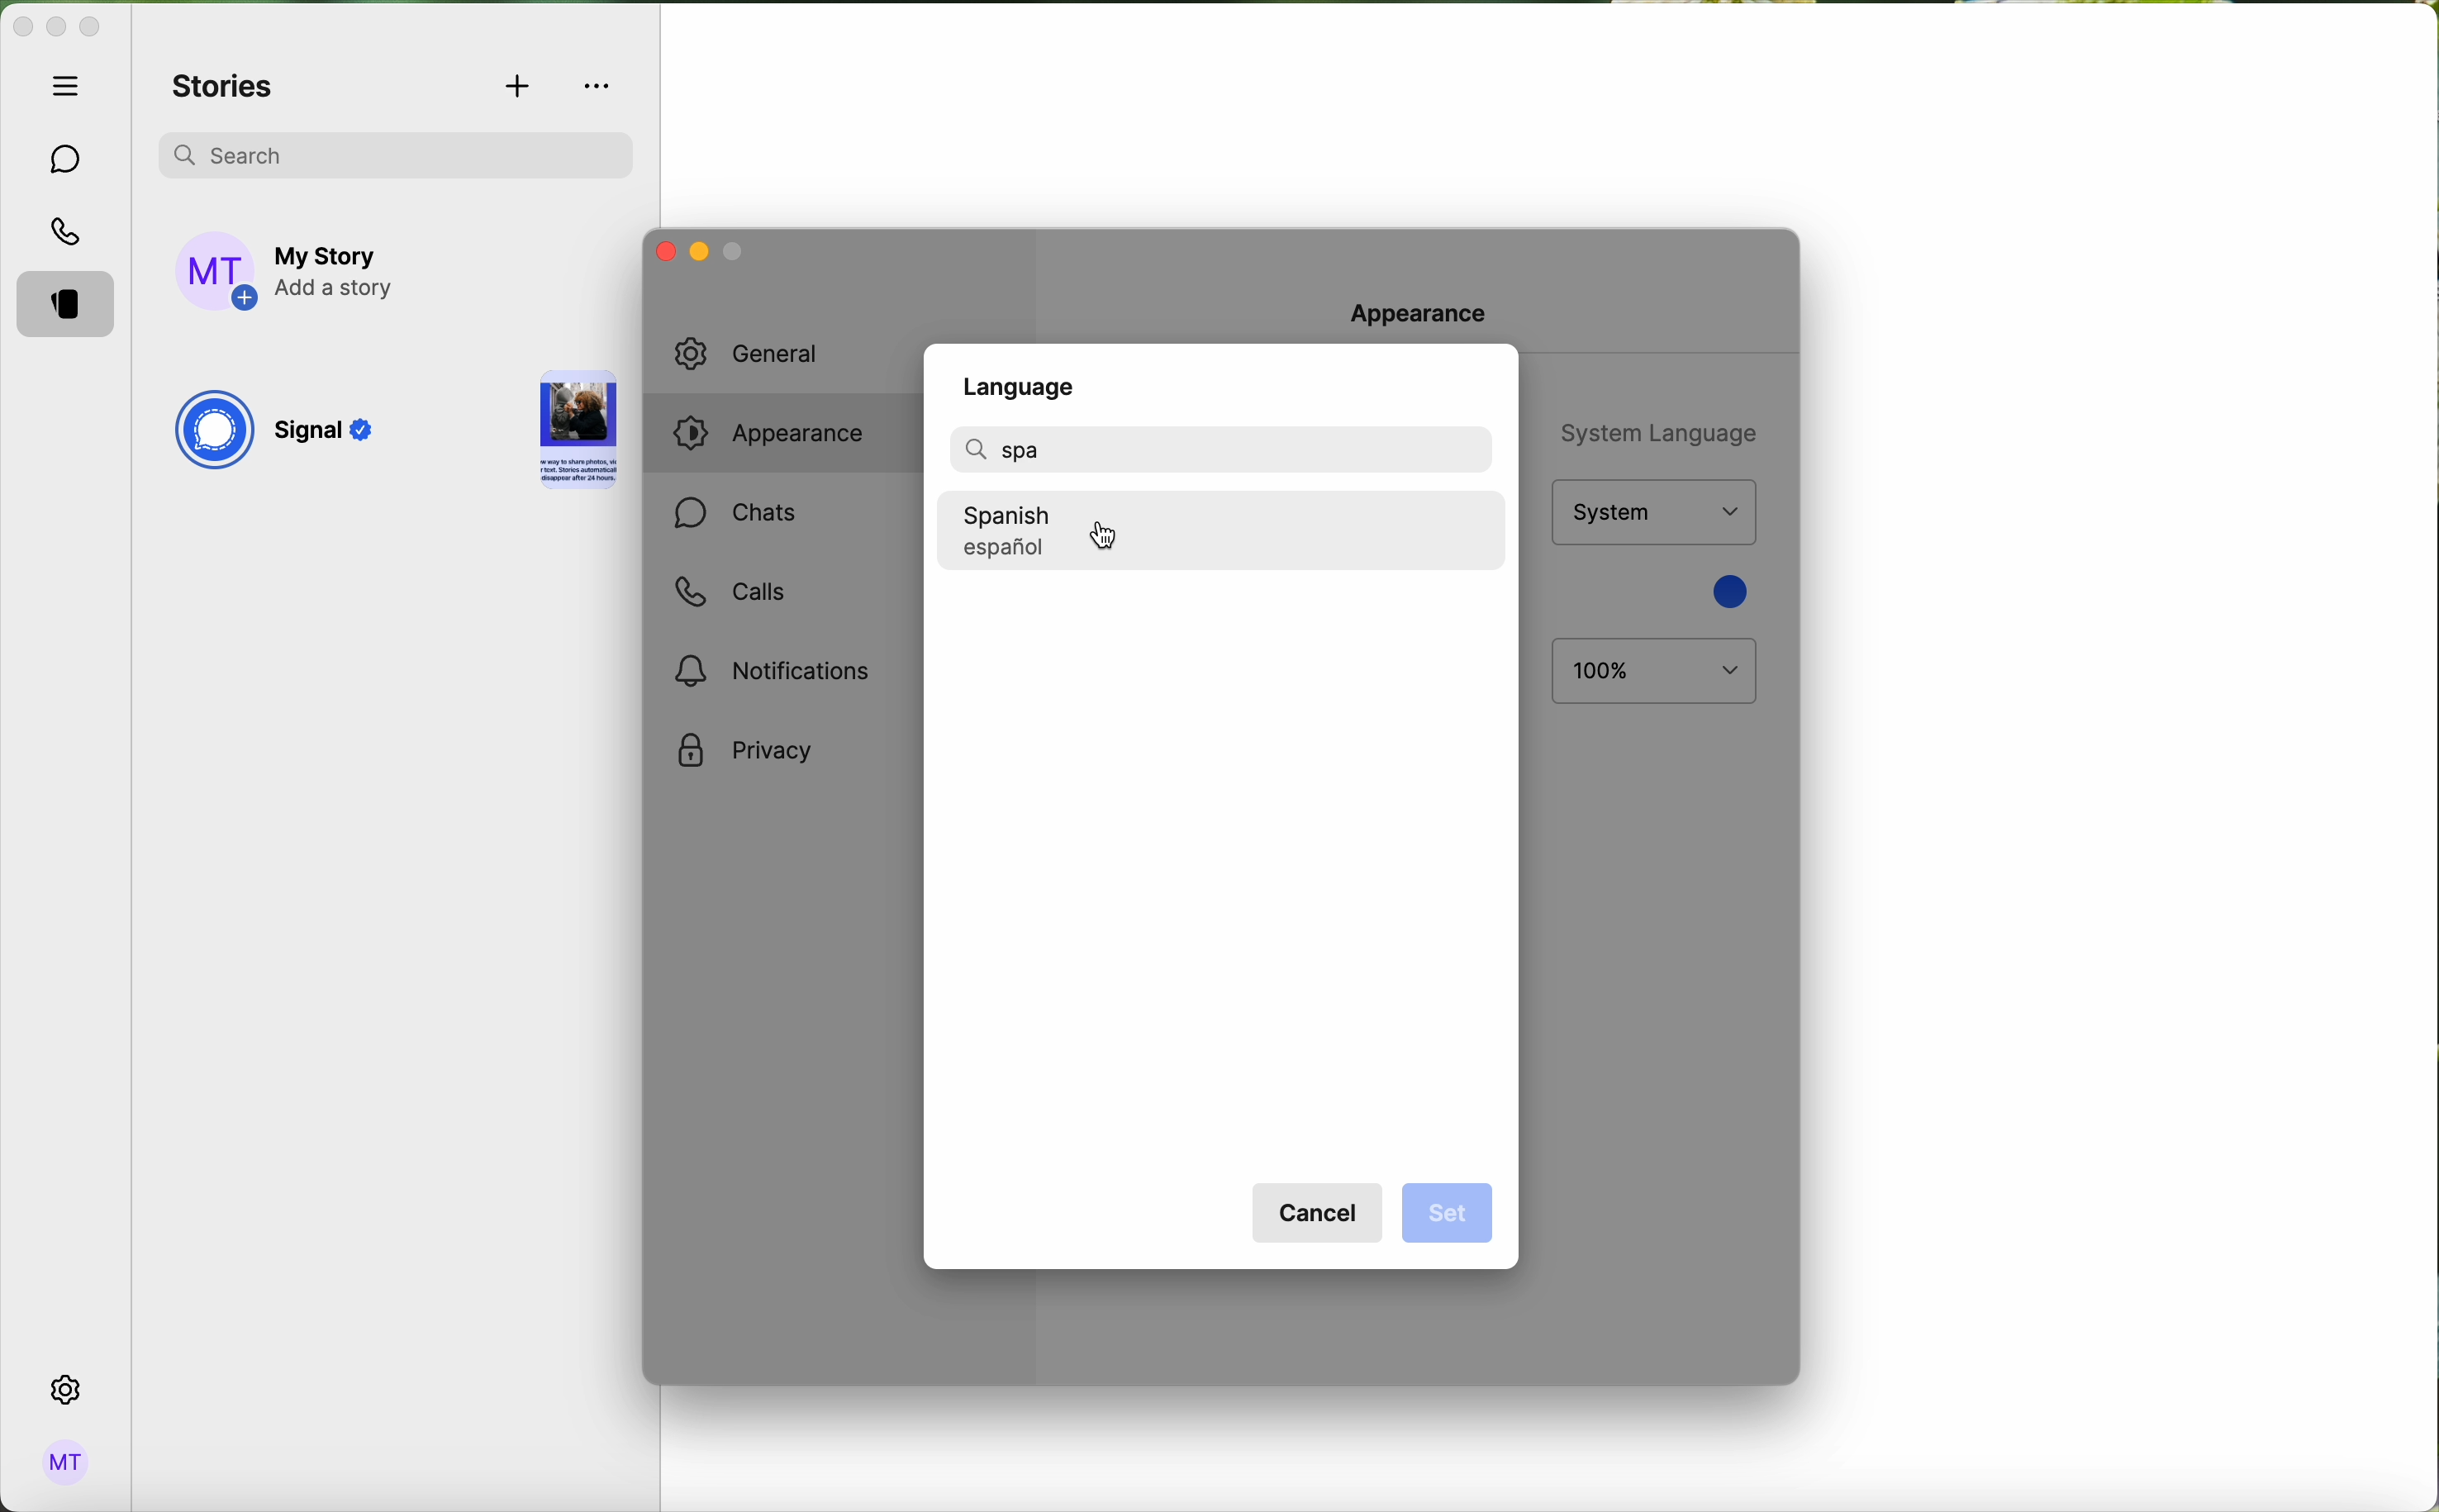 This screenshot has height=1512, width=2439. I want to click on calls, so click(70, 234).